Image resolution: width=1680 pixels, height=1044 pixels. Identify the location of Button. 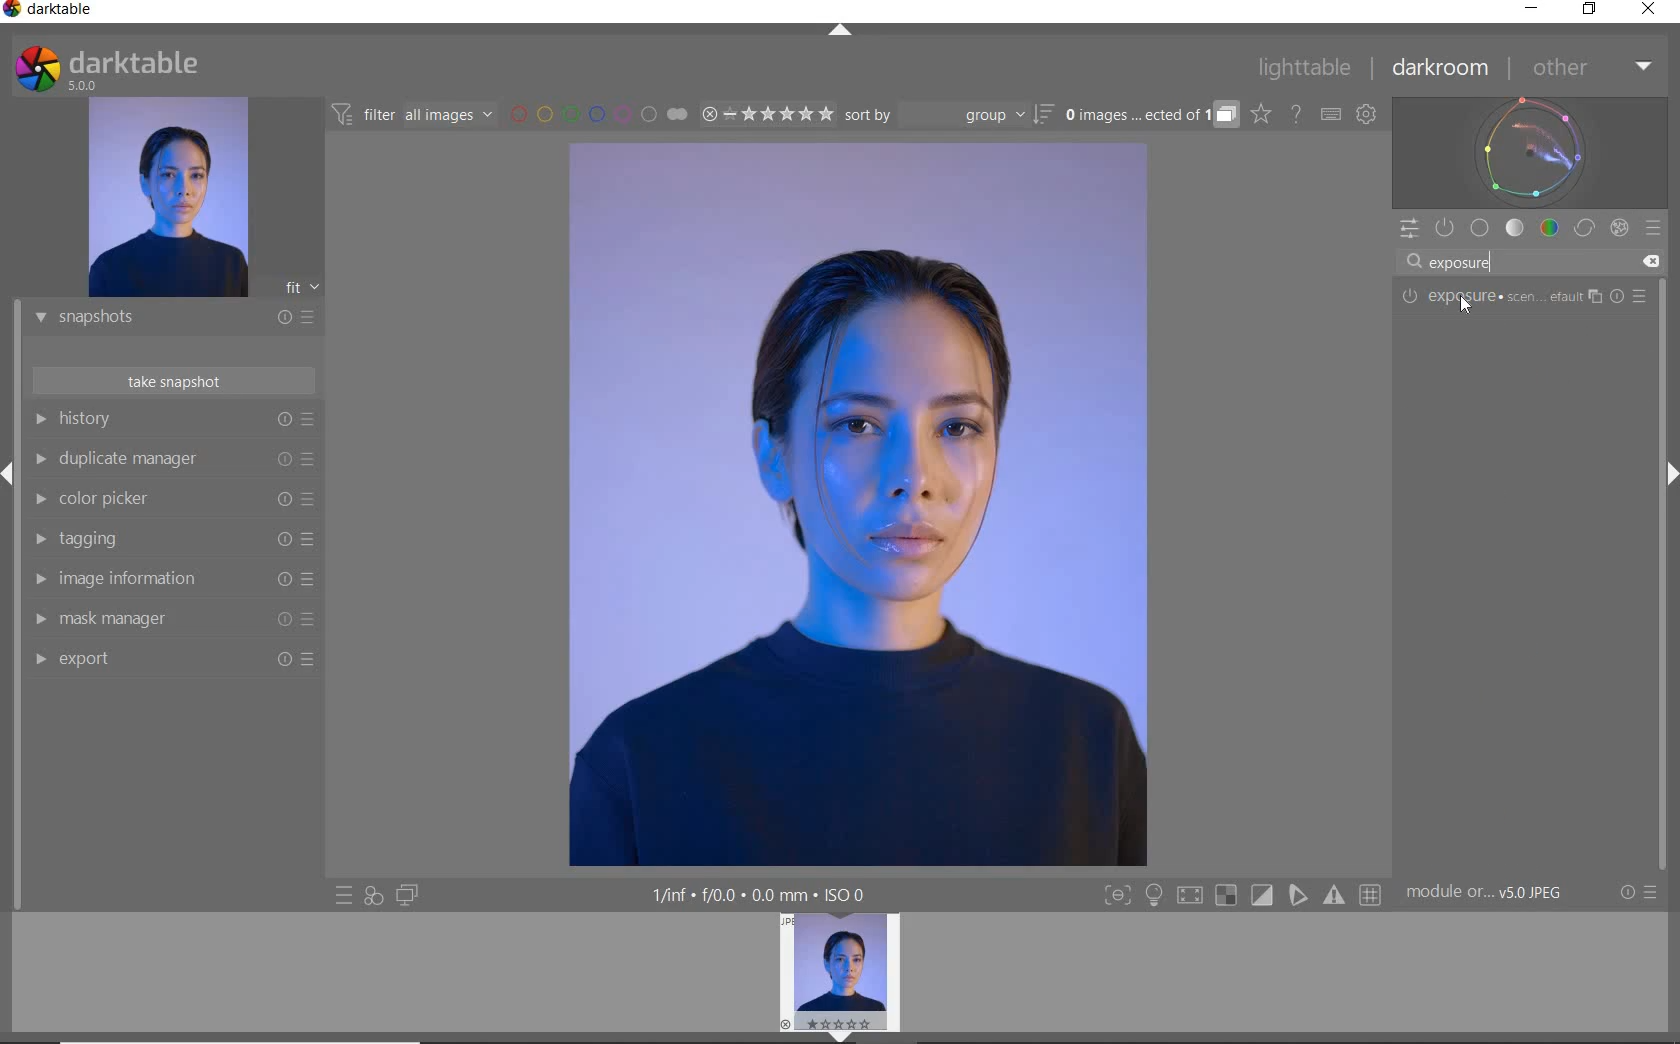
(1263, 896).